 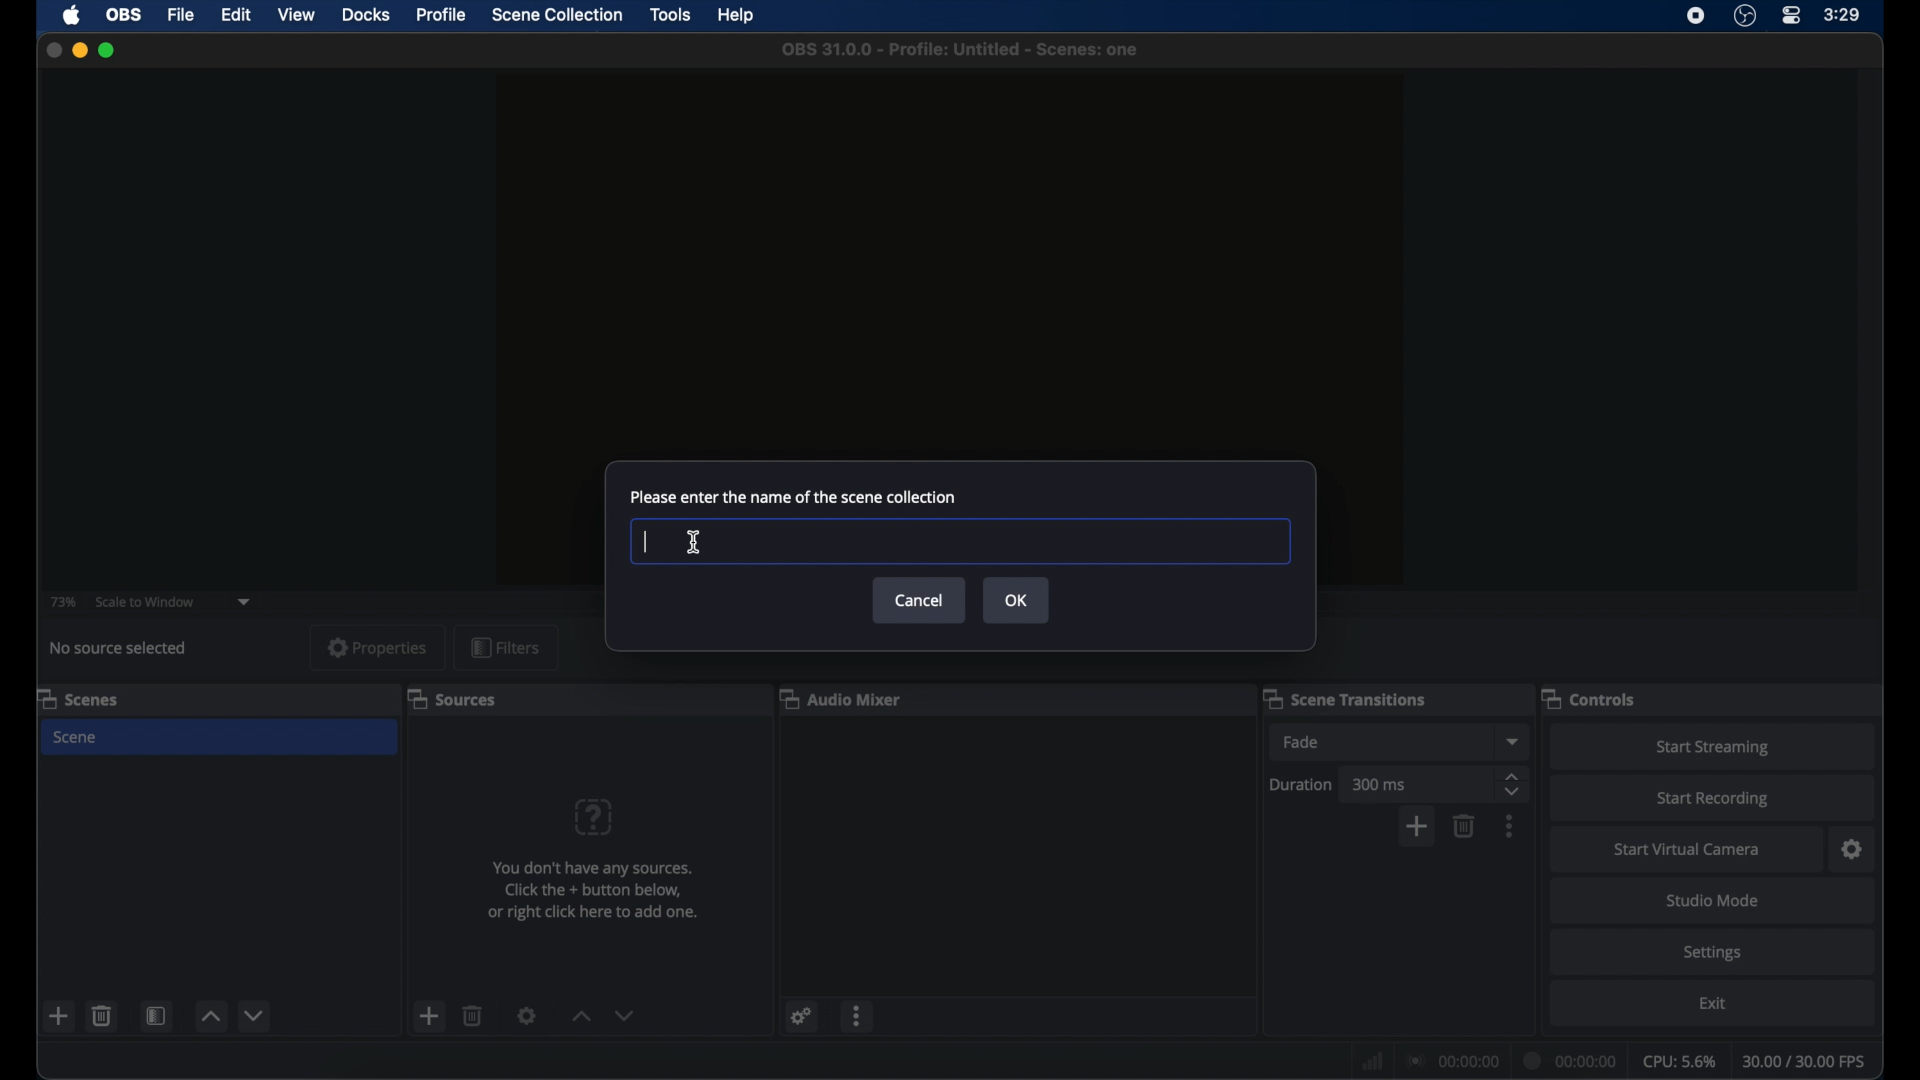 What do you see at coordinates (1302, 742) in the screenshot?
I see `fade` at bounding box center [1302, 742].